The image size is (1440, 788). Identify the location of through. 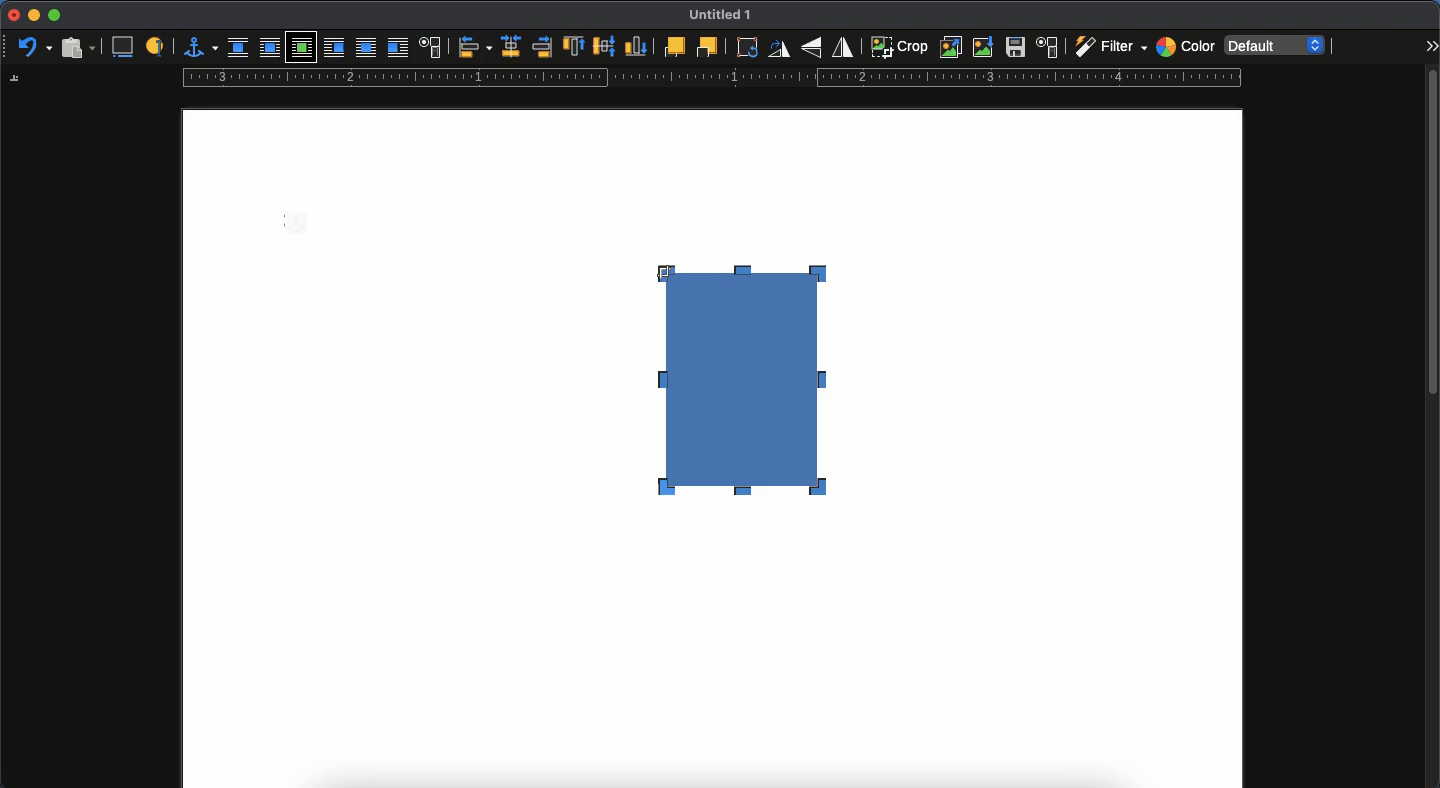
(366, 49).